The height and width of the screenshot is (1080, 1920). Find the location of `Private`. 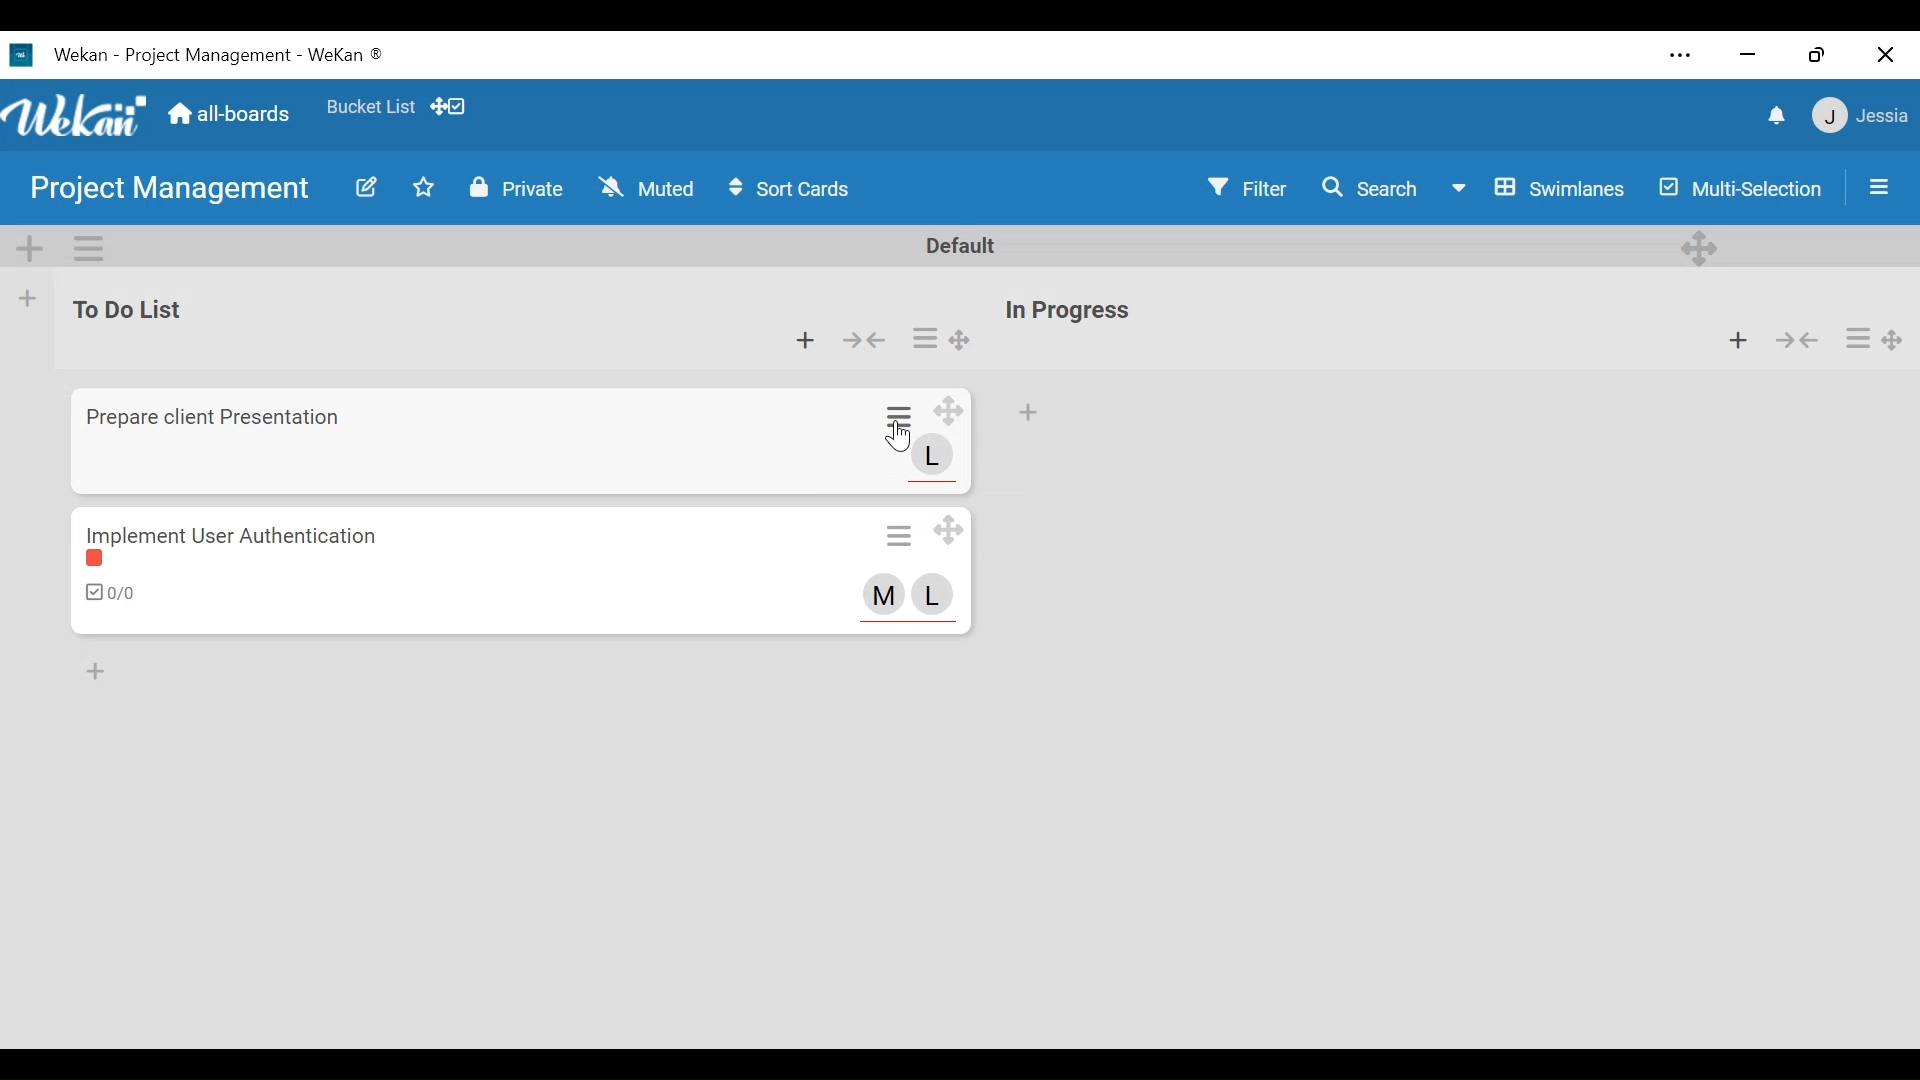

Private is located at coordinates (519, 187).